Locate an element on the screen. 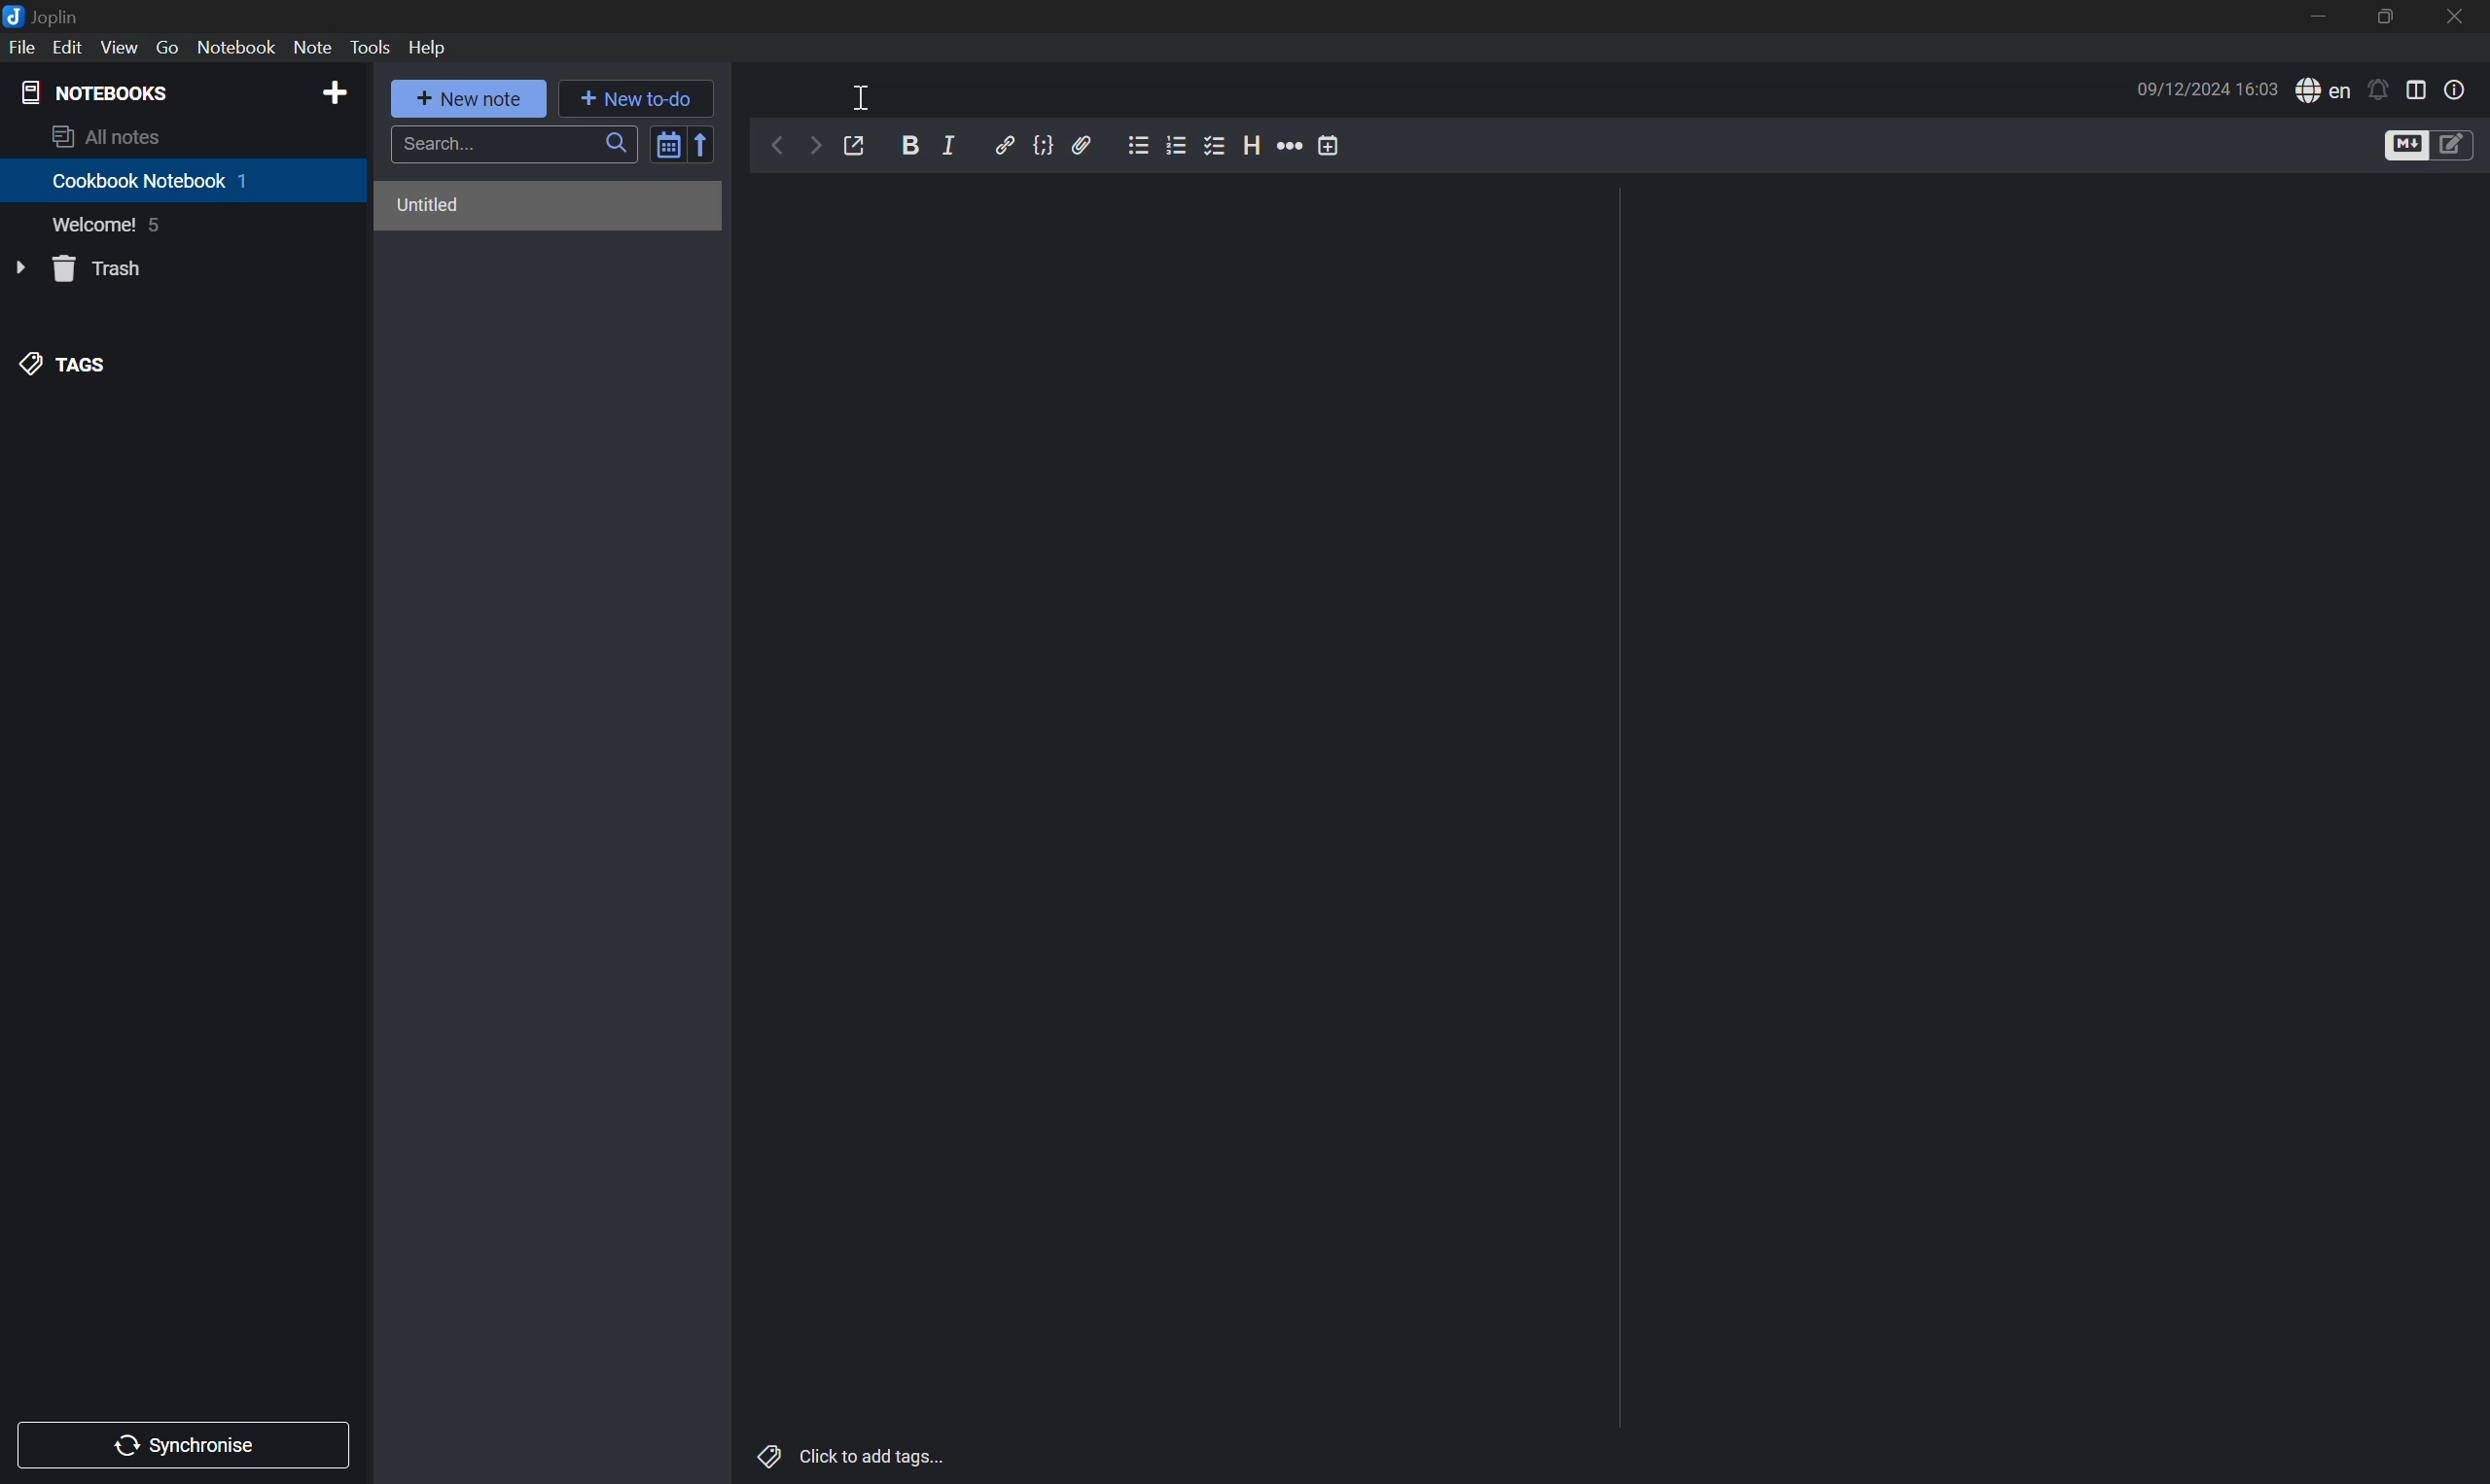 Image resolution: width=2490 pixels, height=1484 pixels. Restore Down is located at coordinates (2383, 21).